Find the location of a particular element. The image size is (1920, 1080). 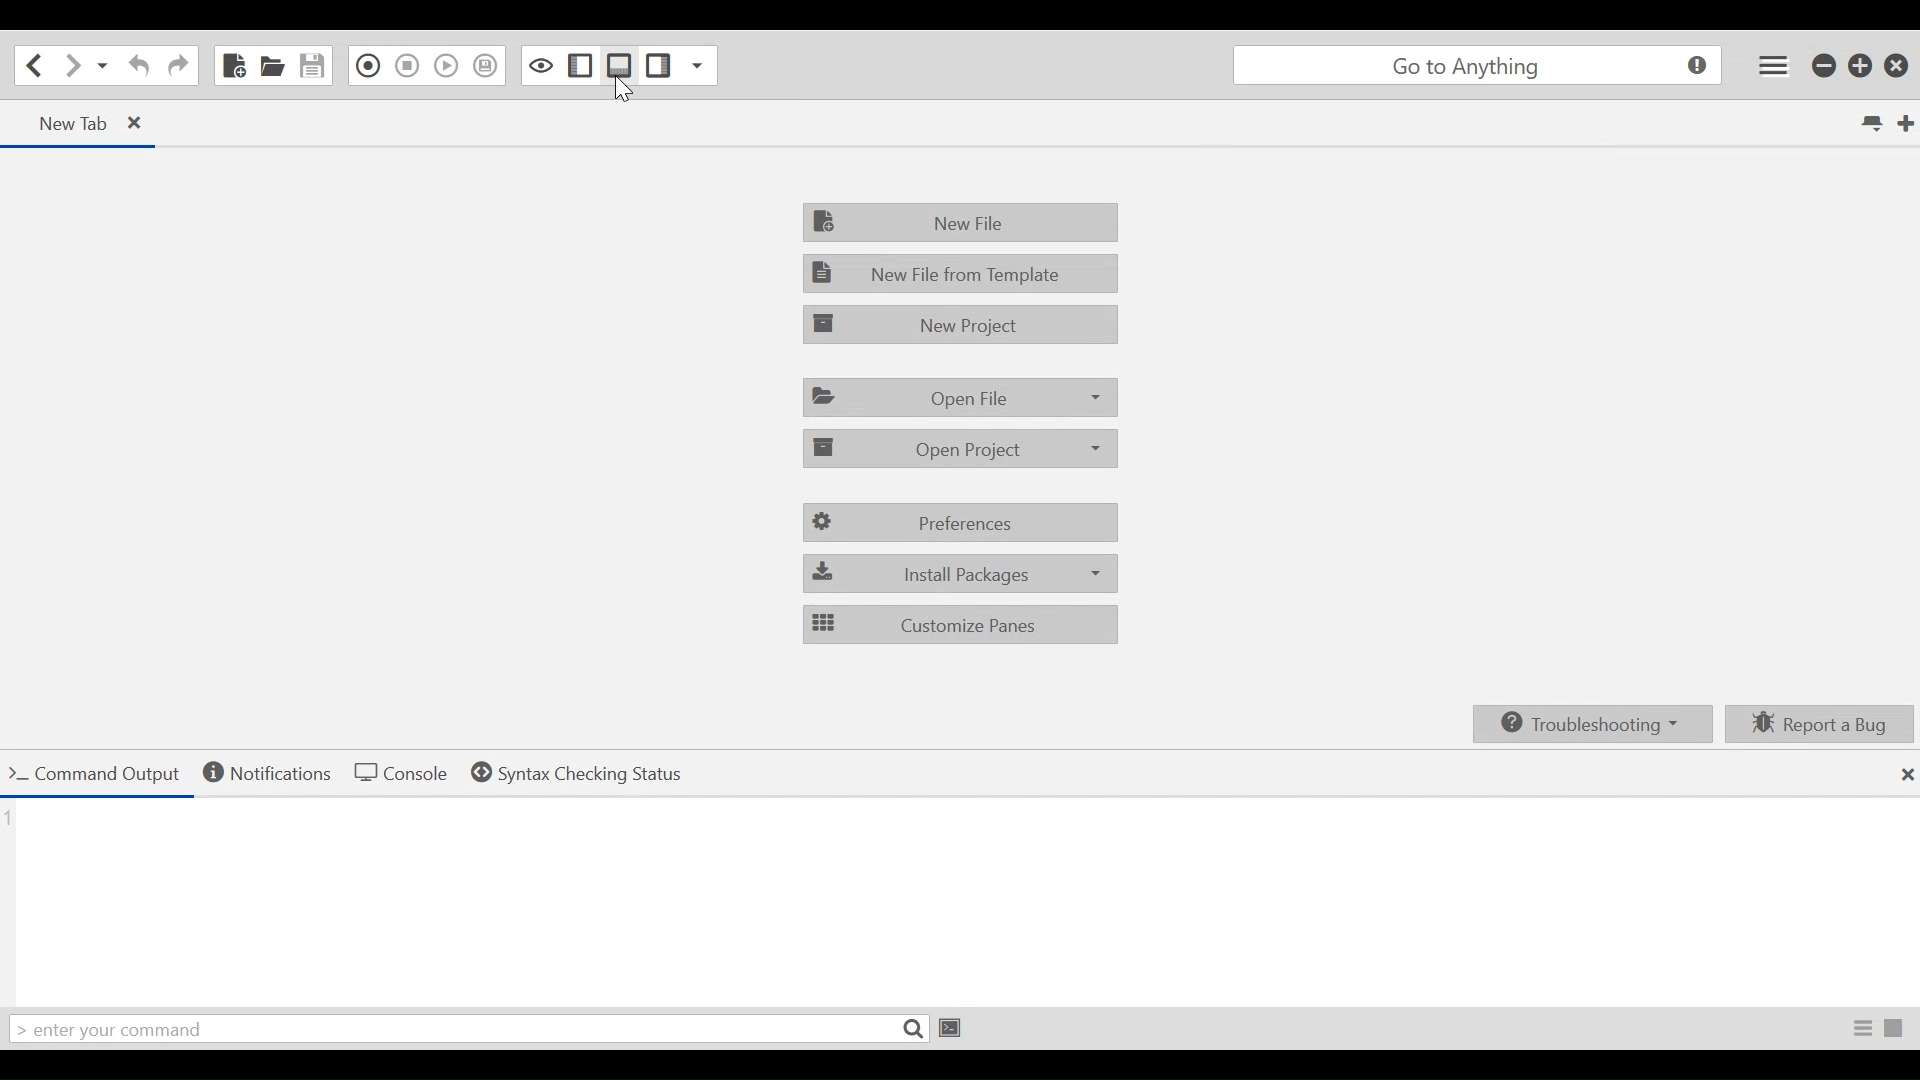

Recent locations is located at coordinates (103, 64).